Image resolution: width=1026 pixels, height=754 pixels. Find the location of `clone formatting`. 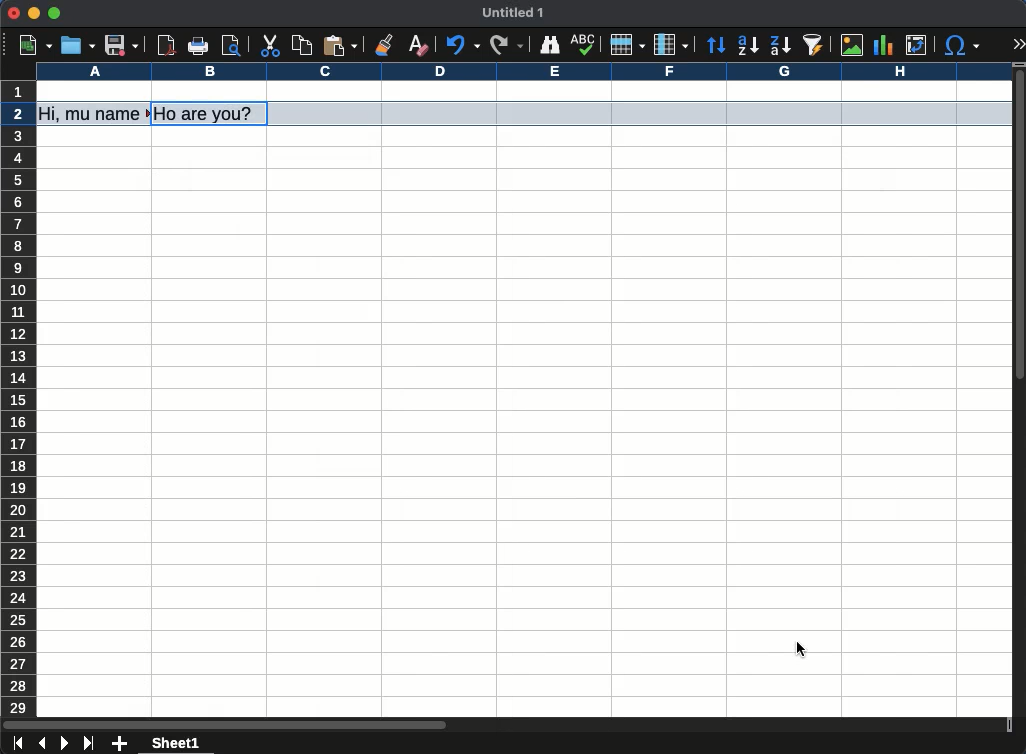

clone formatting is located at coordinates (382, 43).